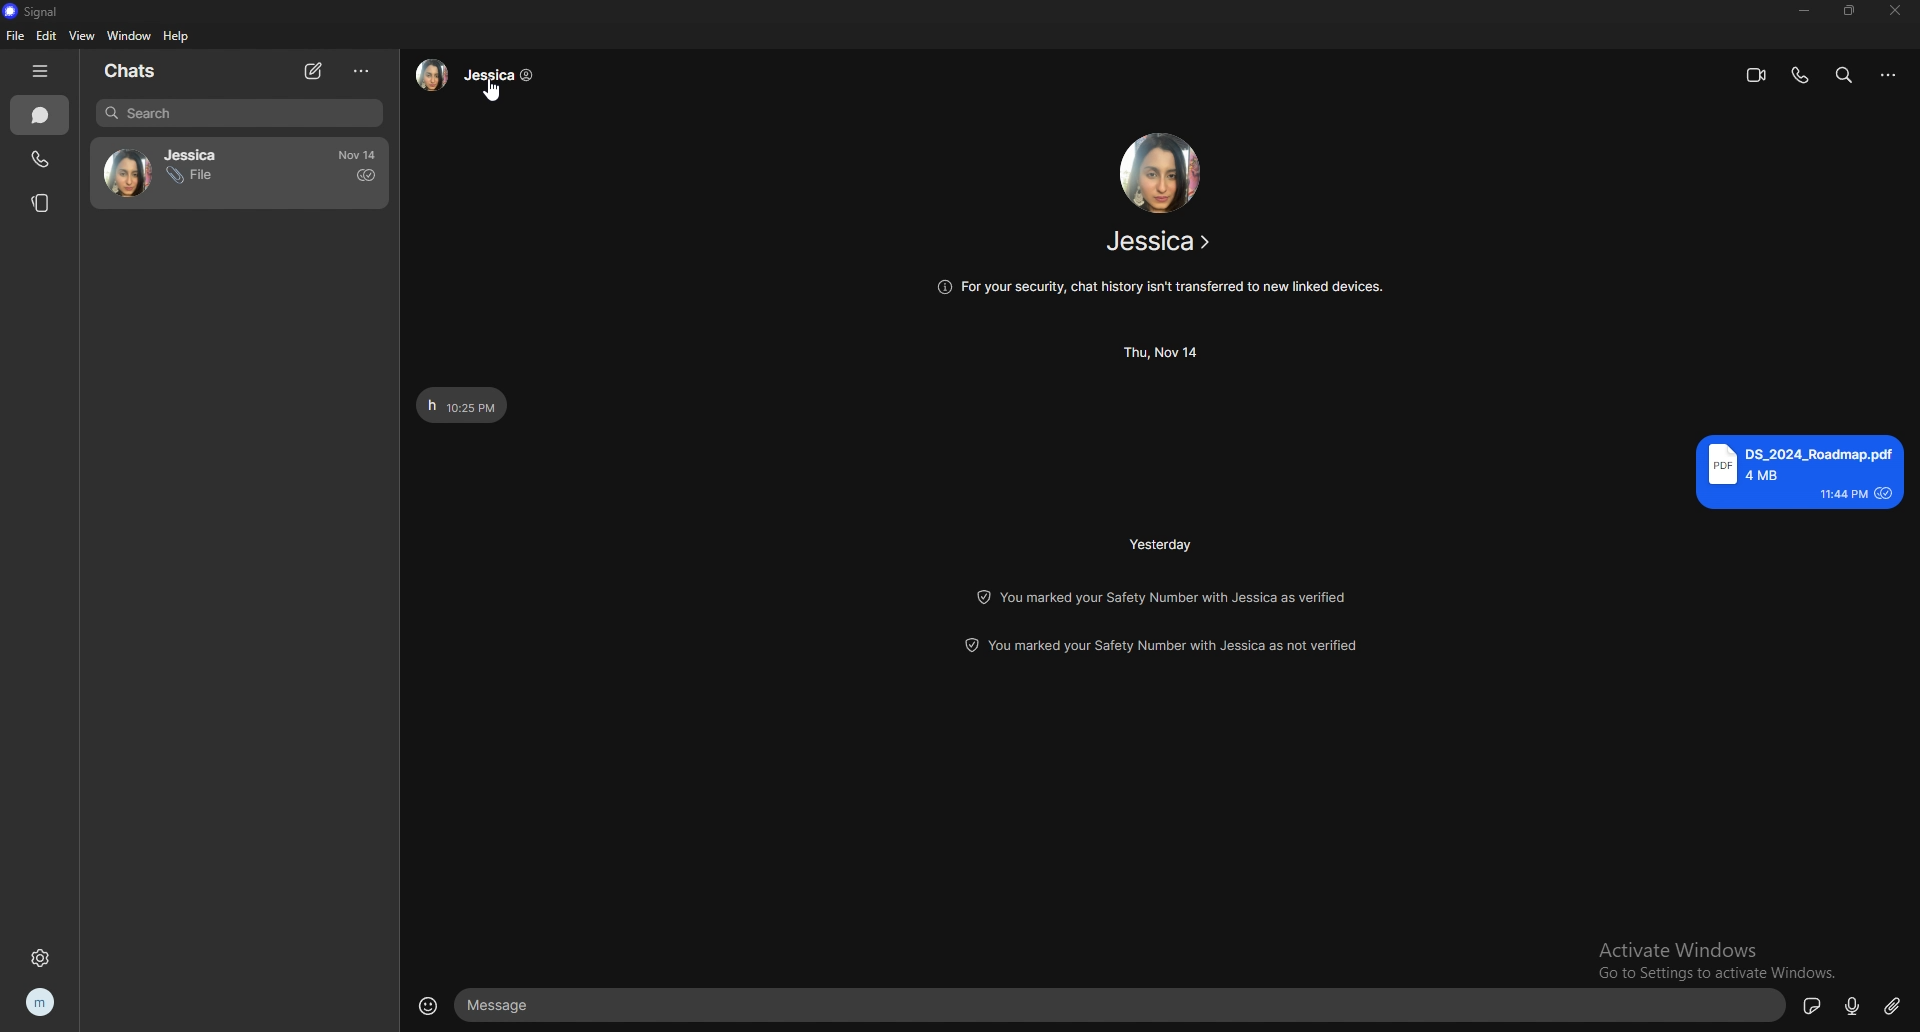 Image resolution: width=1920 pixels, height=1032 pixels. I want to click on sent text, so click(1797, 471).